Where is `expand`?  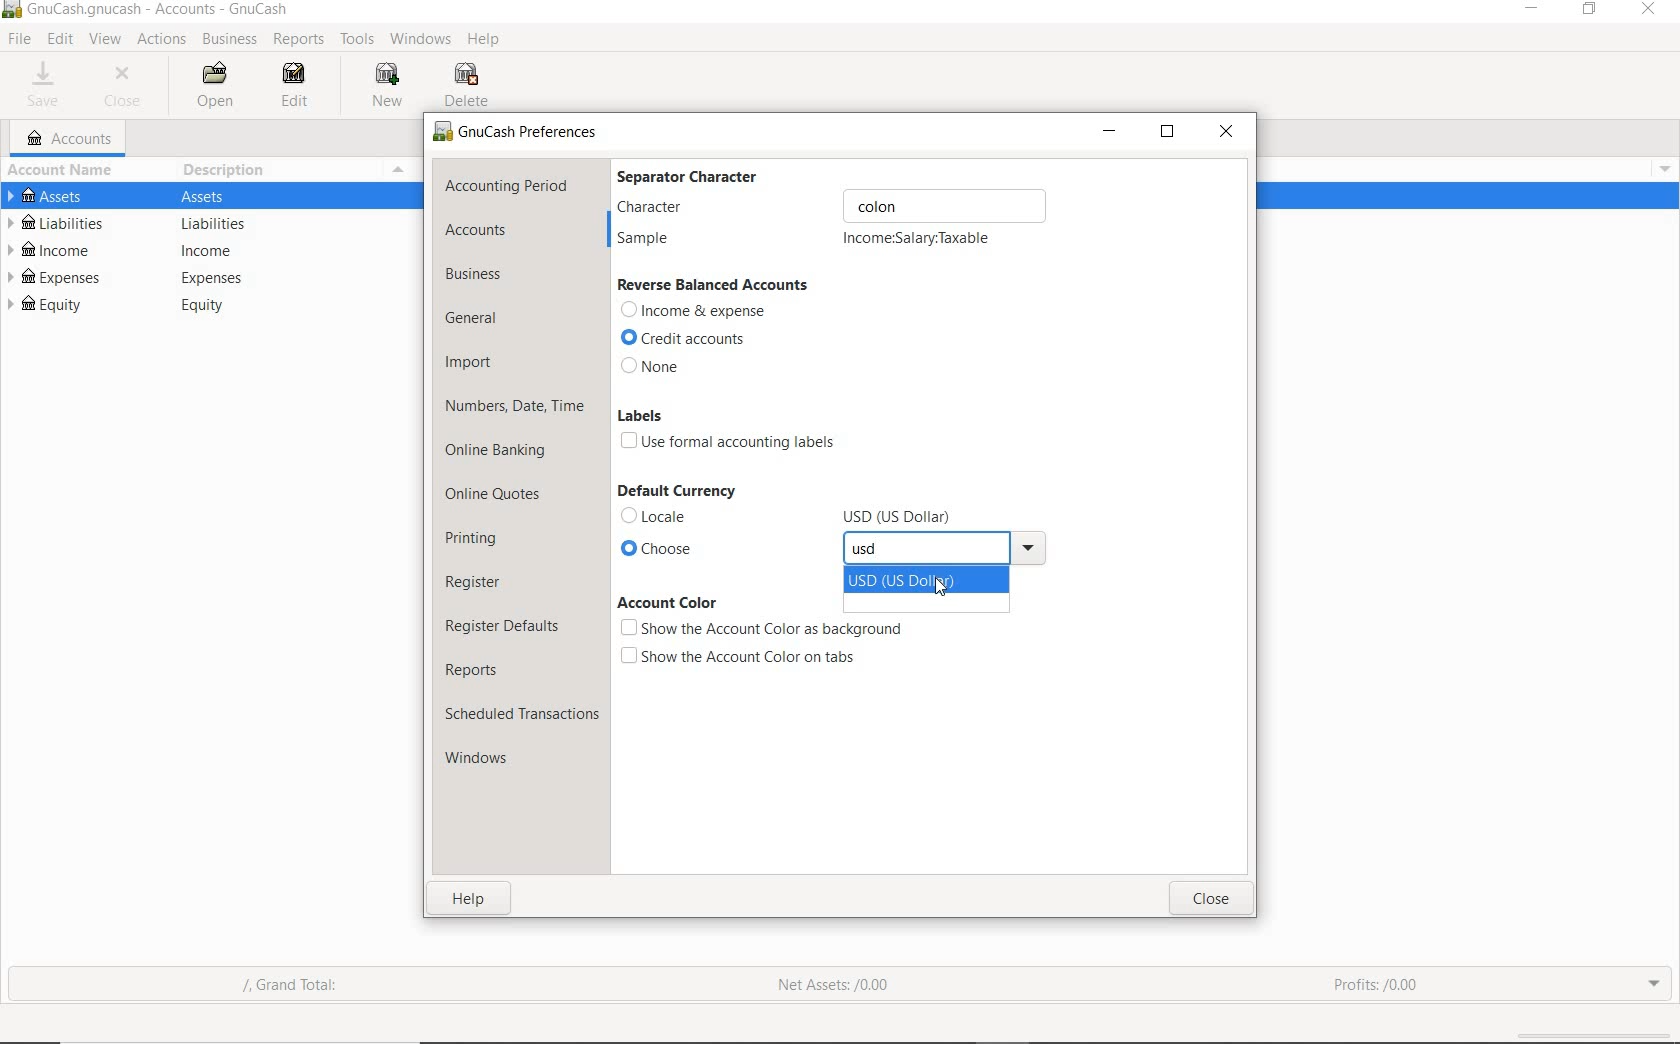
expand is located at coordinates (1655, 984).